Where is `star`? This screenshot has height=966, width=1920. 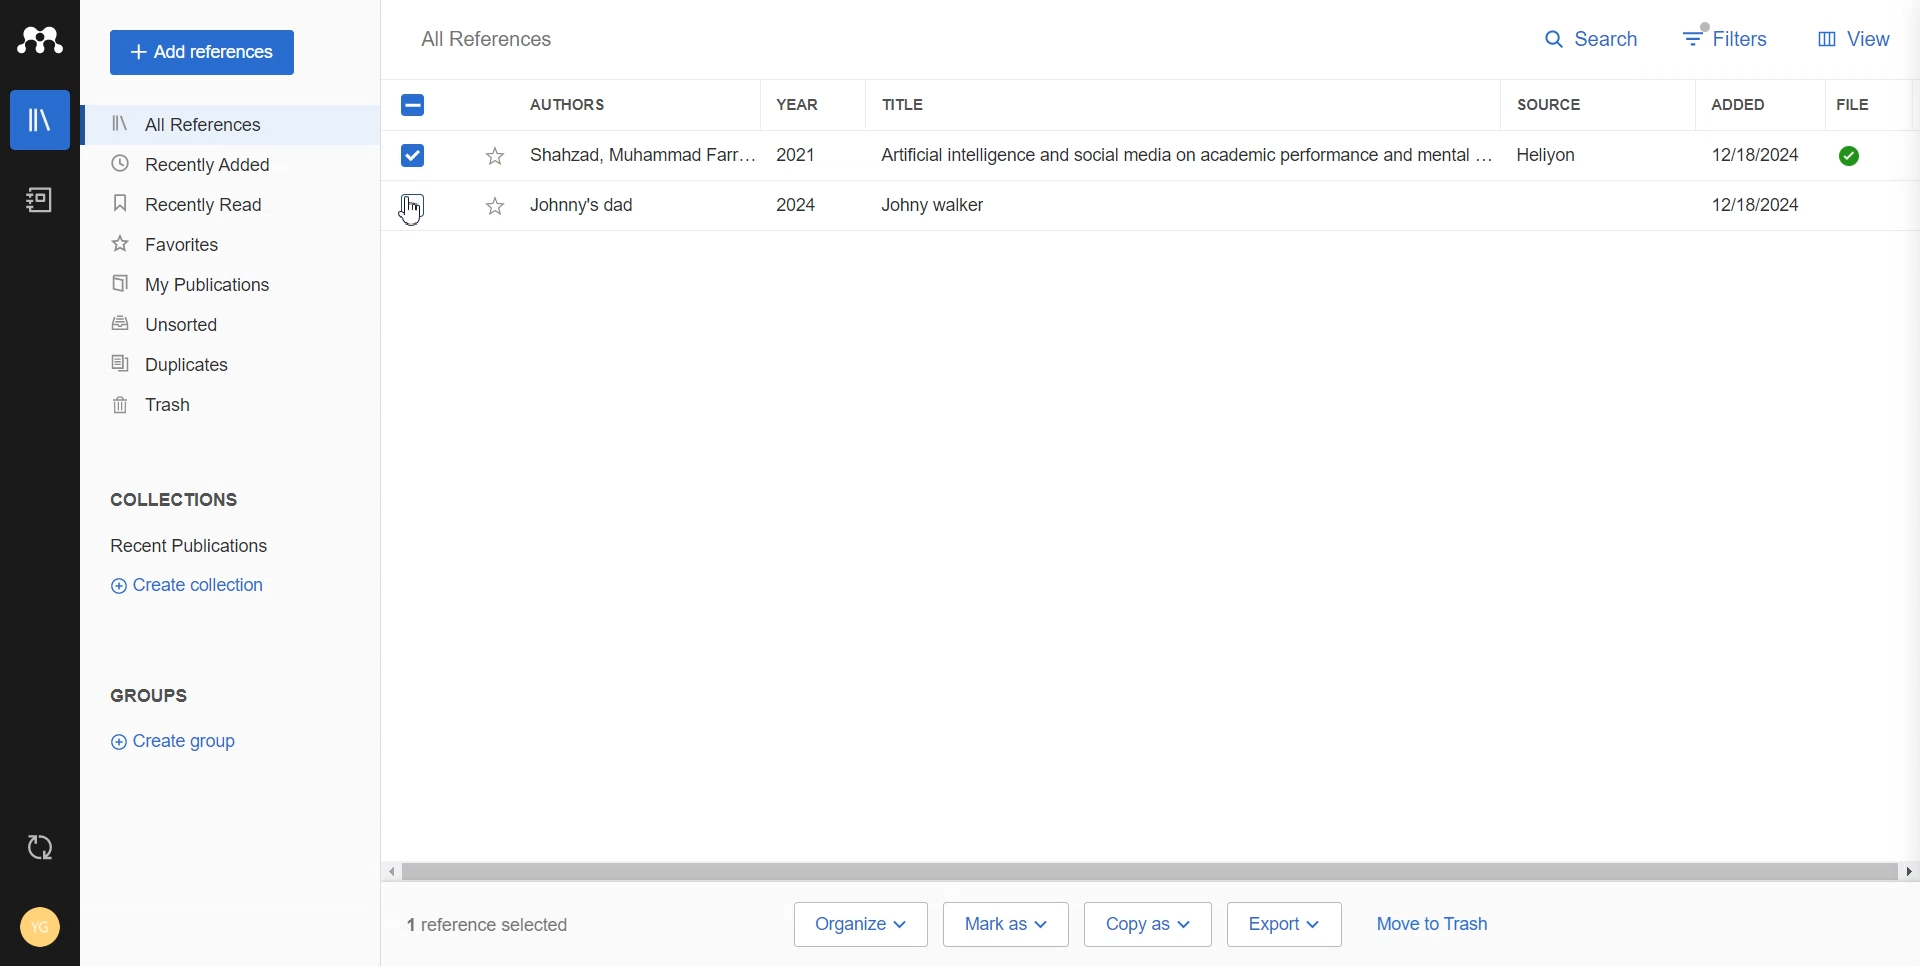
star is located at coordinates (495, 206).